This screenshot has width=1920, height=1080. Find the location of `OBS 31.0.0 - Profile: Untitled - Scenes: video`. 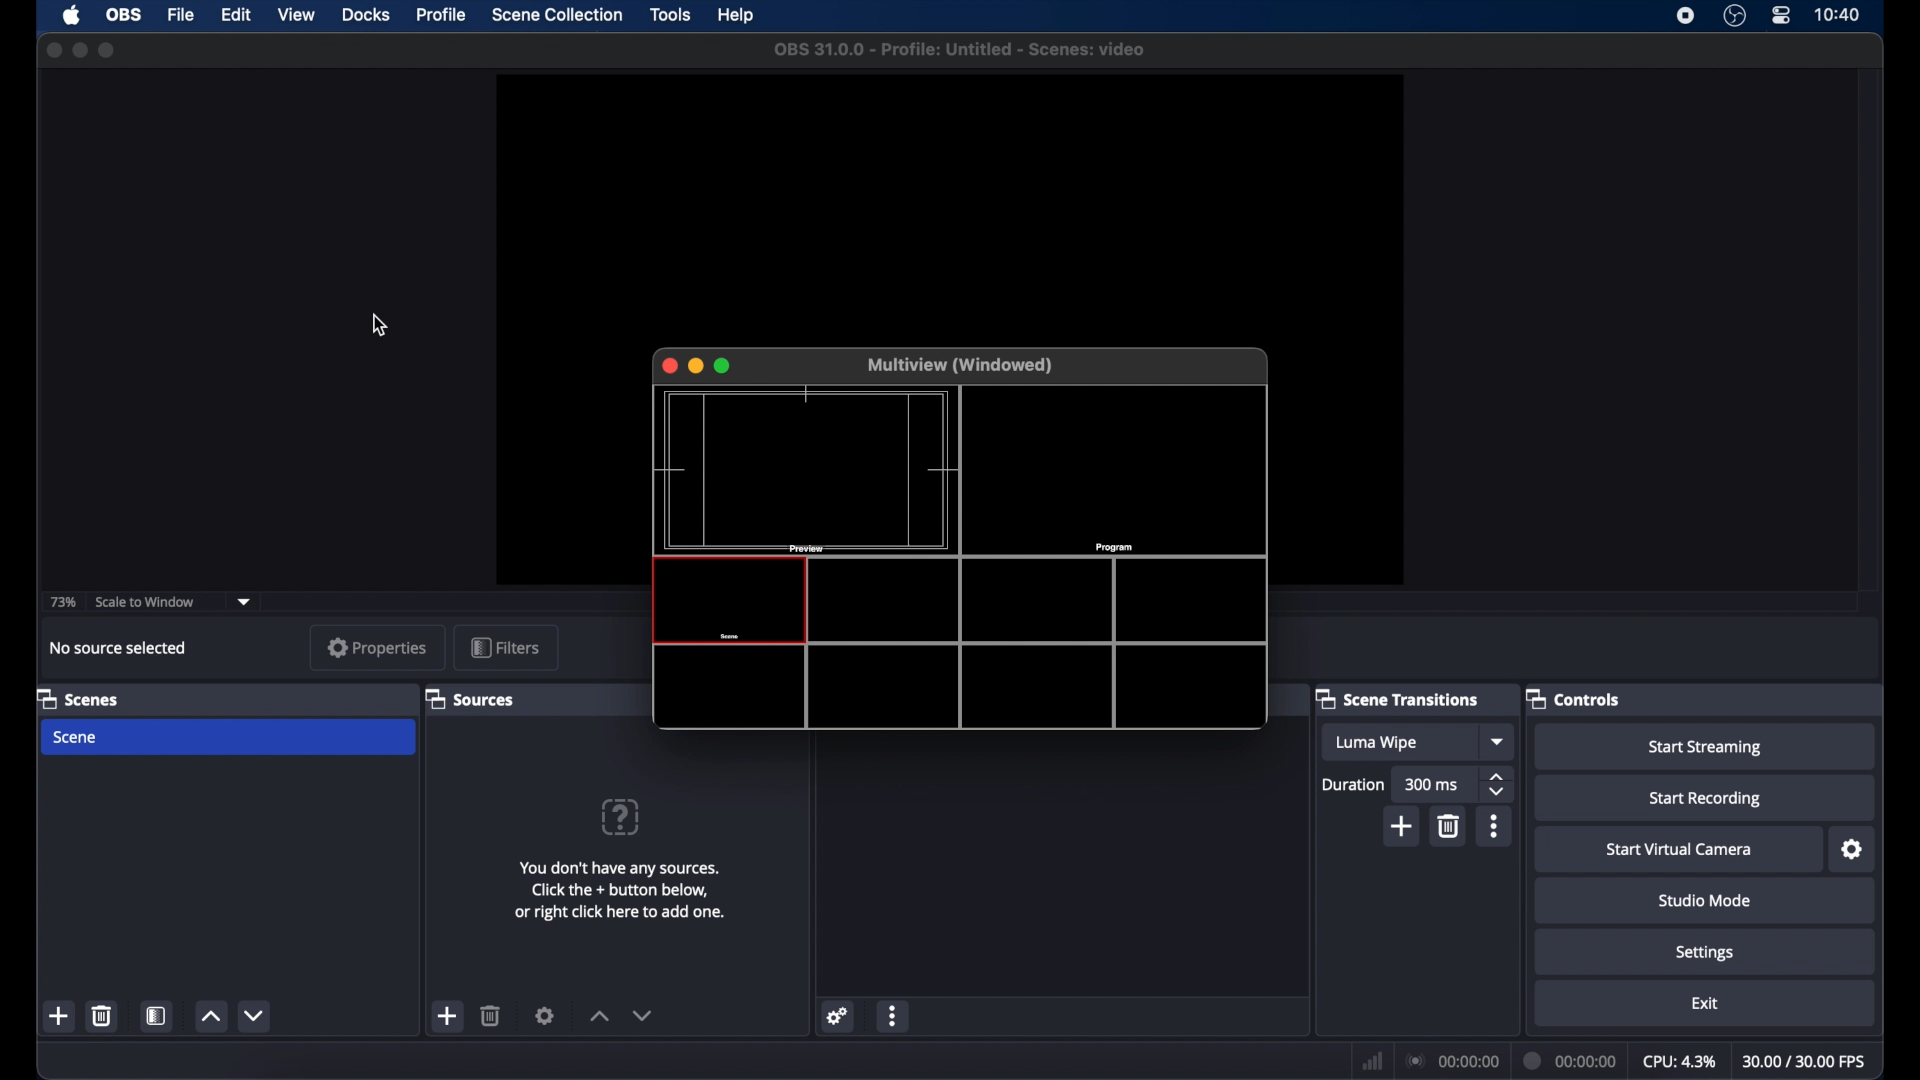

OBS 31.0.0 - Profile: Untitled - Scenes: video is located at coordinates (954, 50).